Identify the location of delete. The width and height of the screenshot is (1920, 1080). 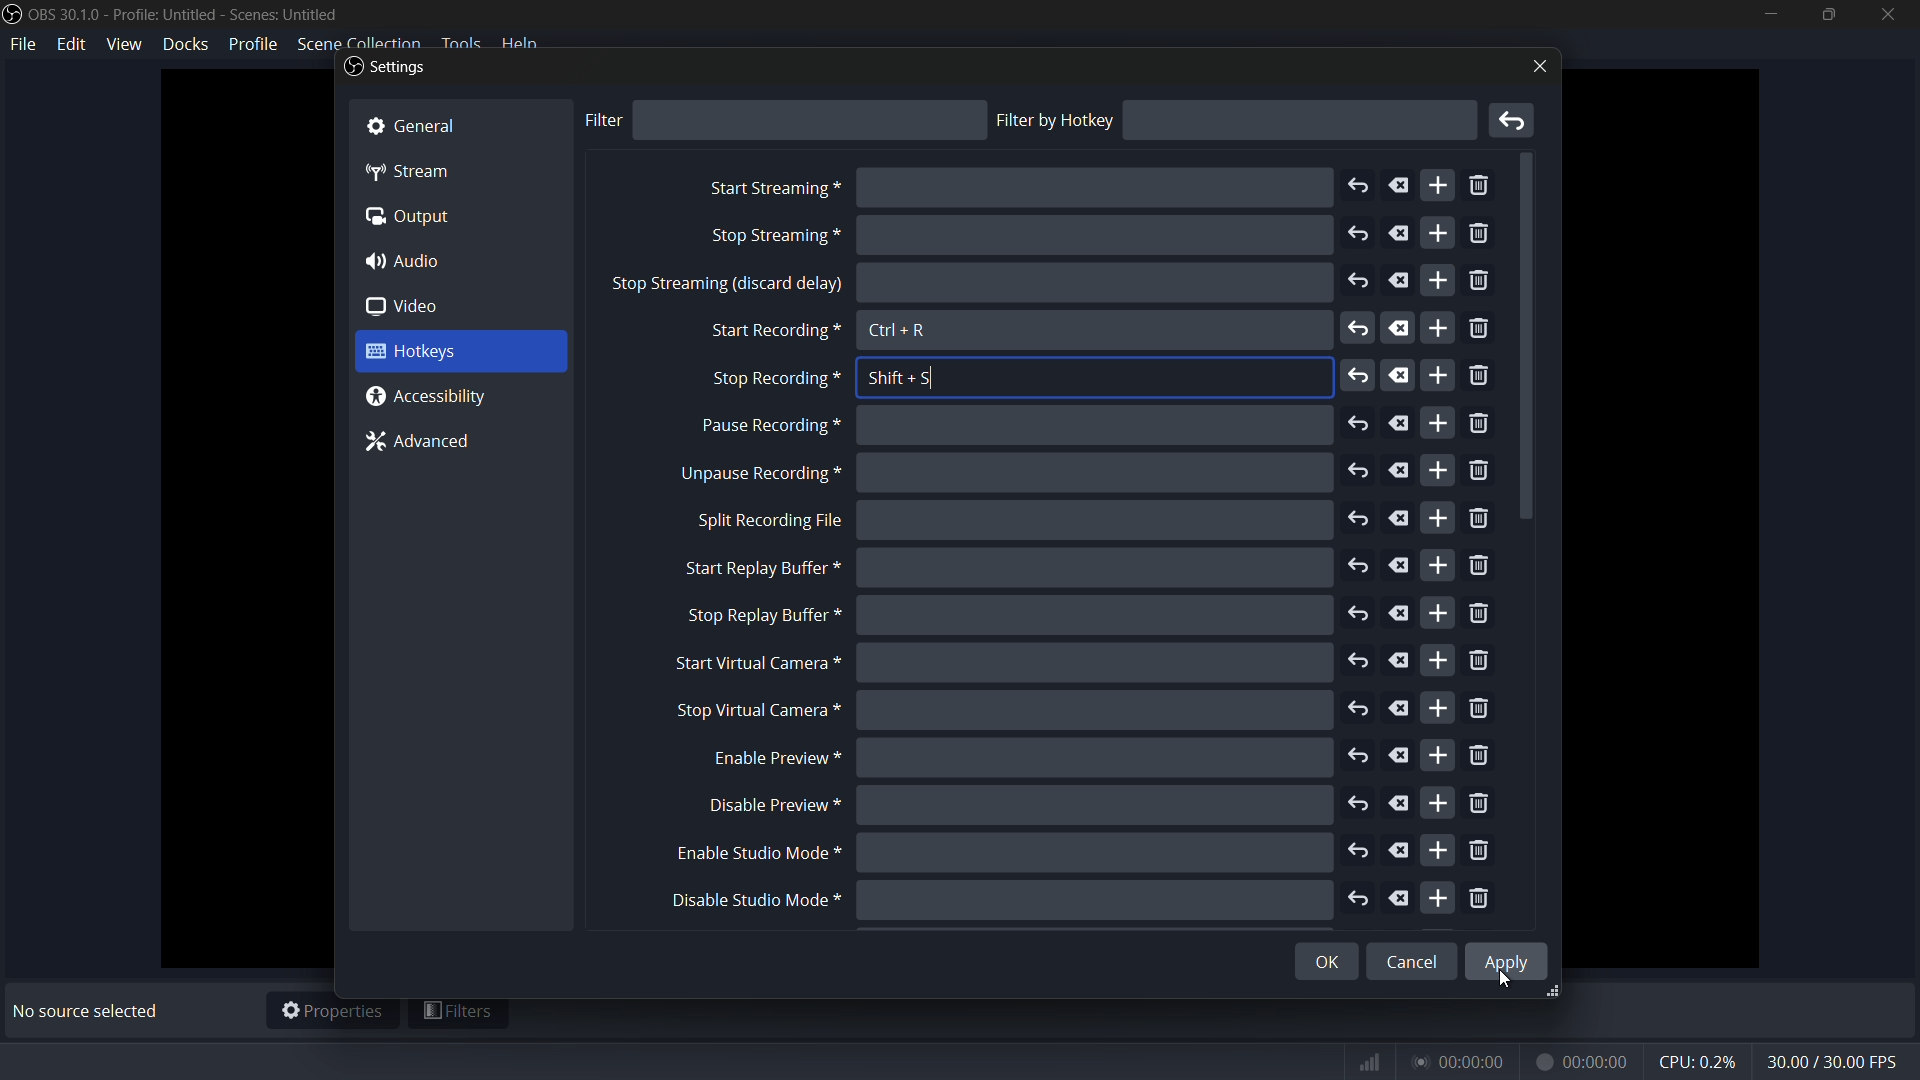
(1402, 899).